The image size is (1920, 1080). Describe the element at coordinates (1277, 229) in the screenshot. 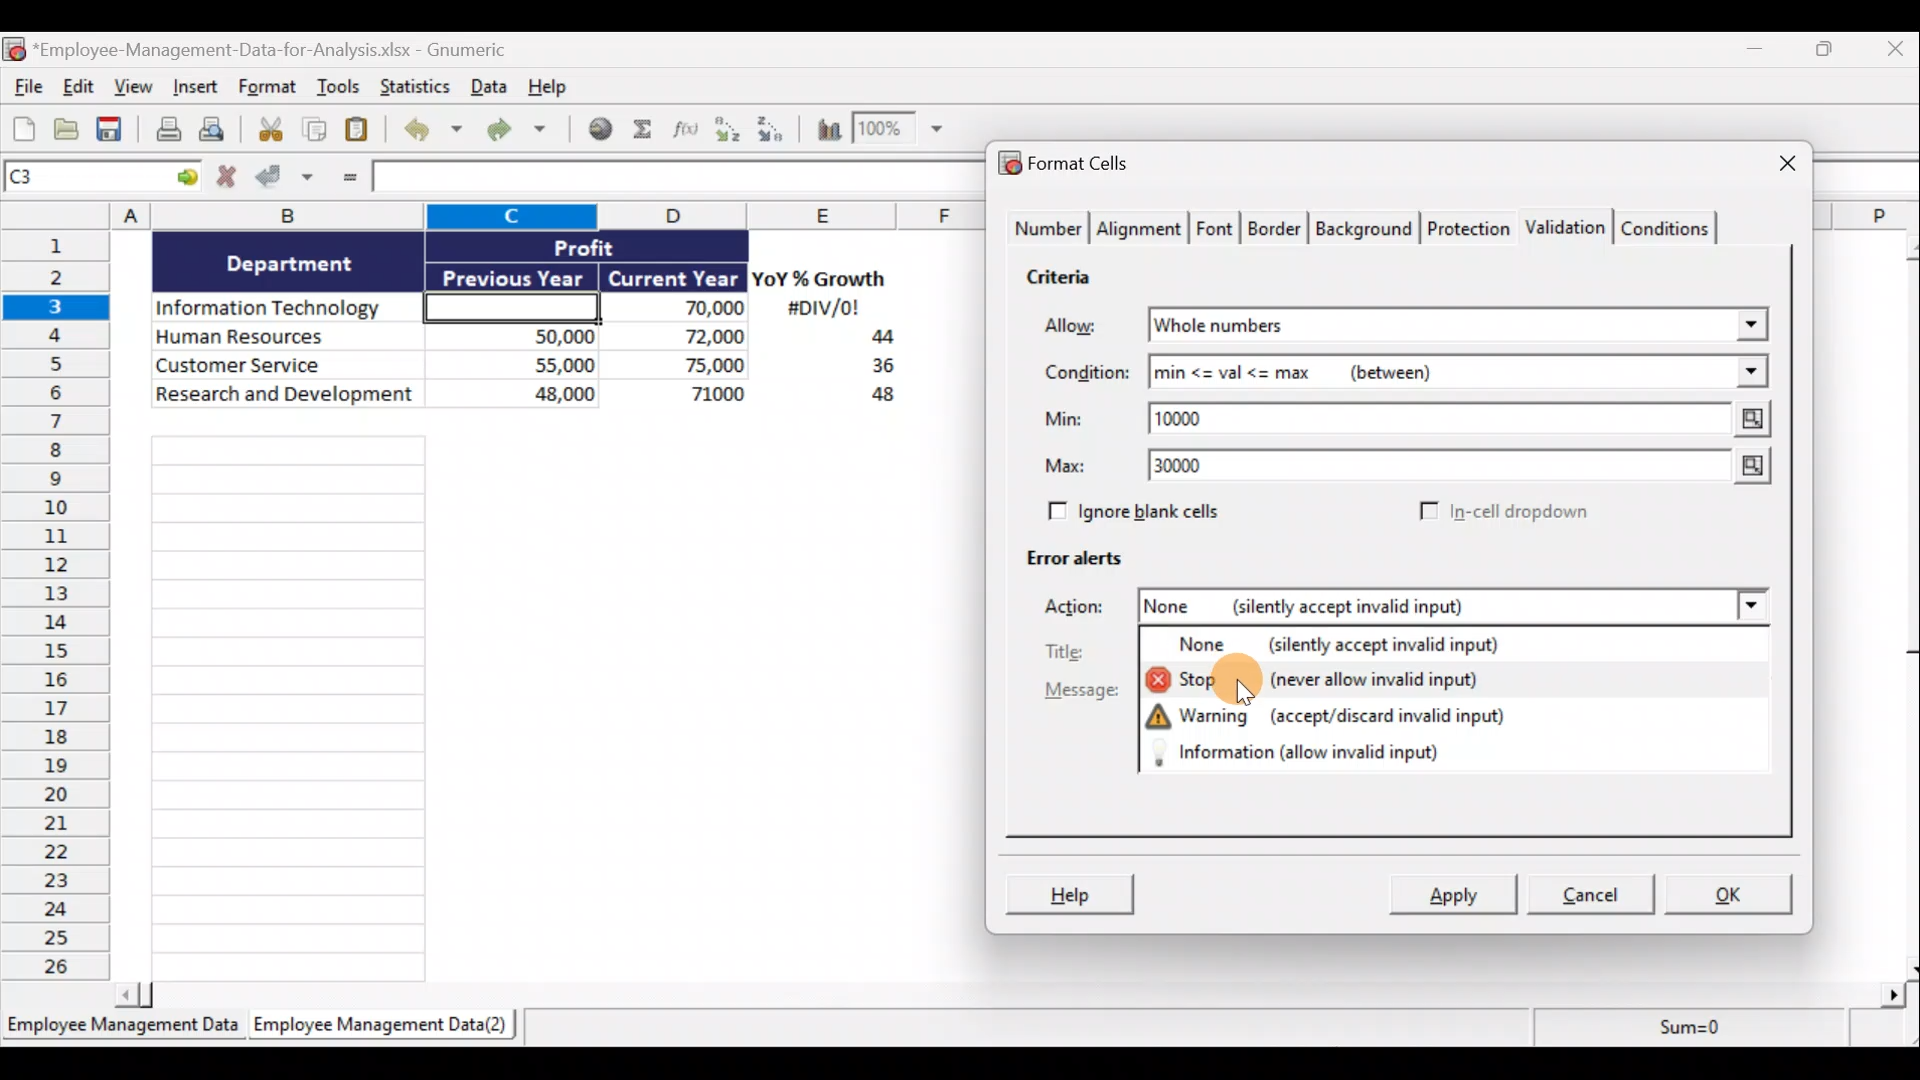

I see `Border` at that location.